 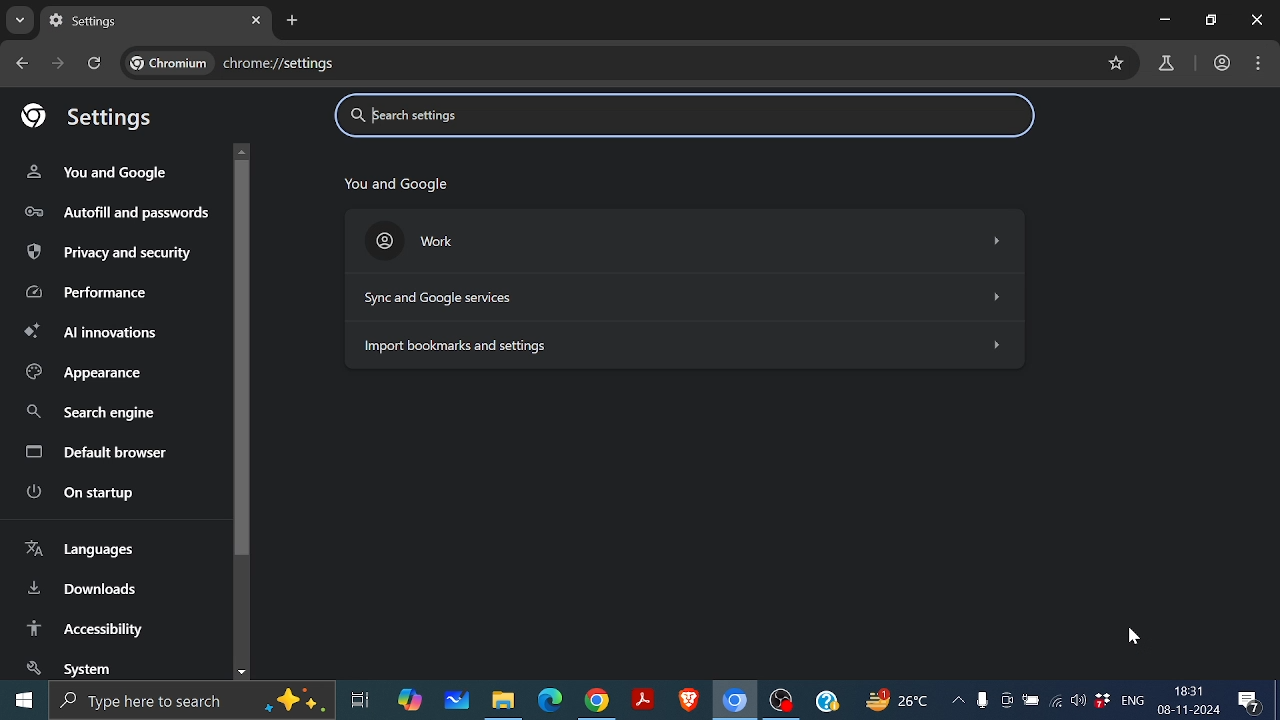 I want to click on Minimize, so click(x=1164, y=21).